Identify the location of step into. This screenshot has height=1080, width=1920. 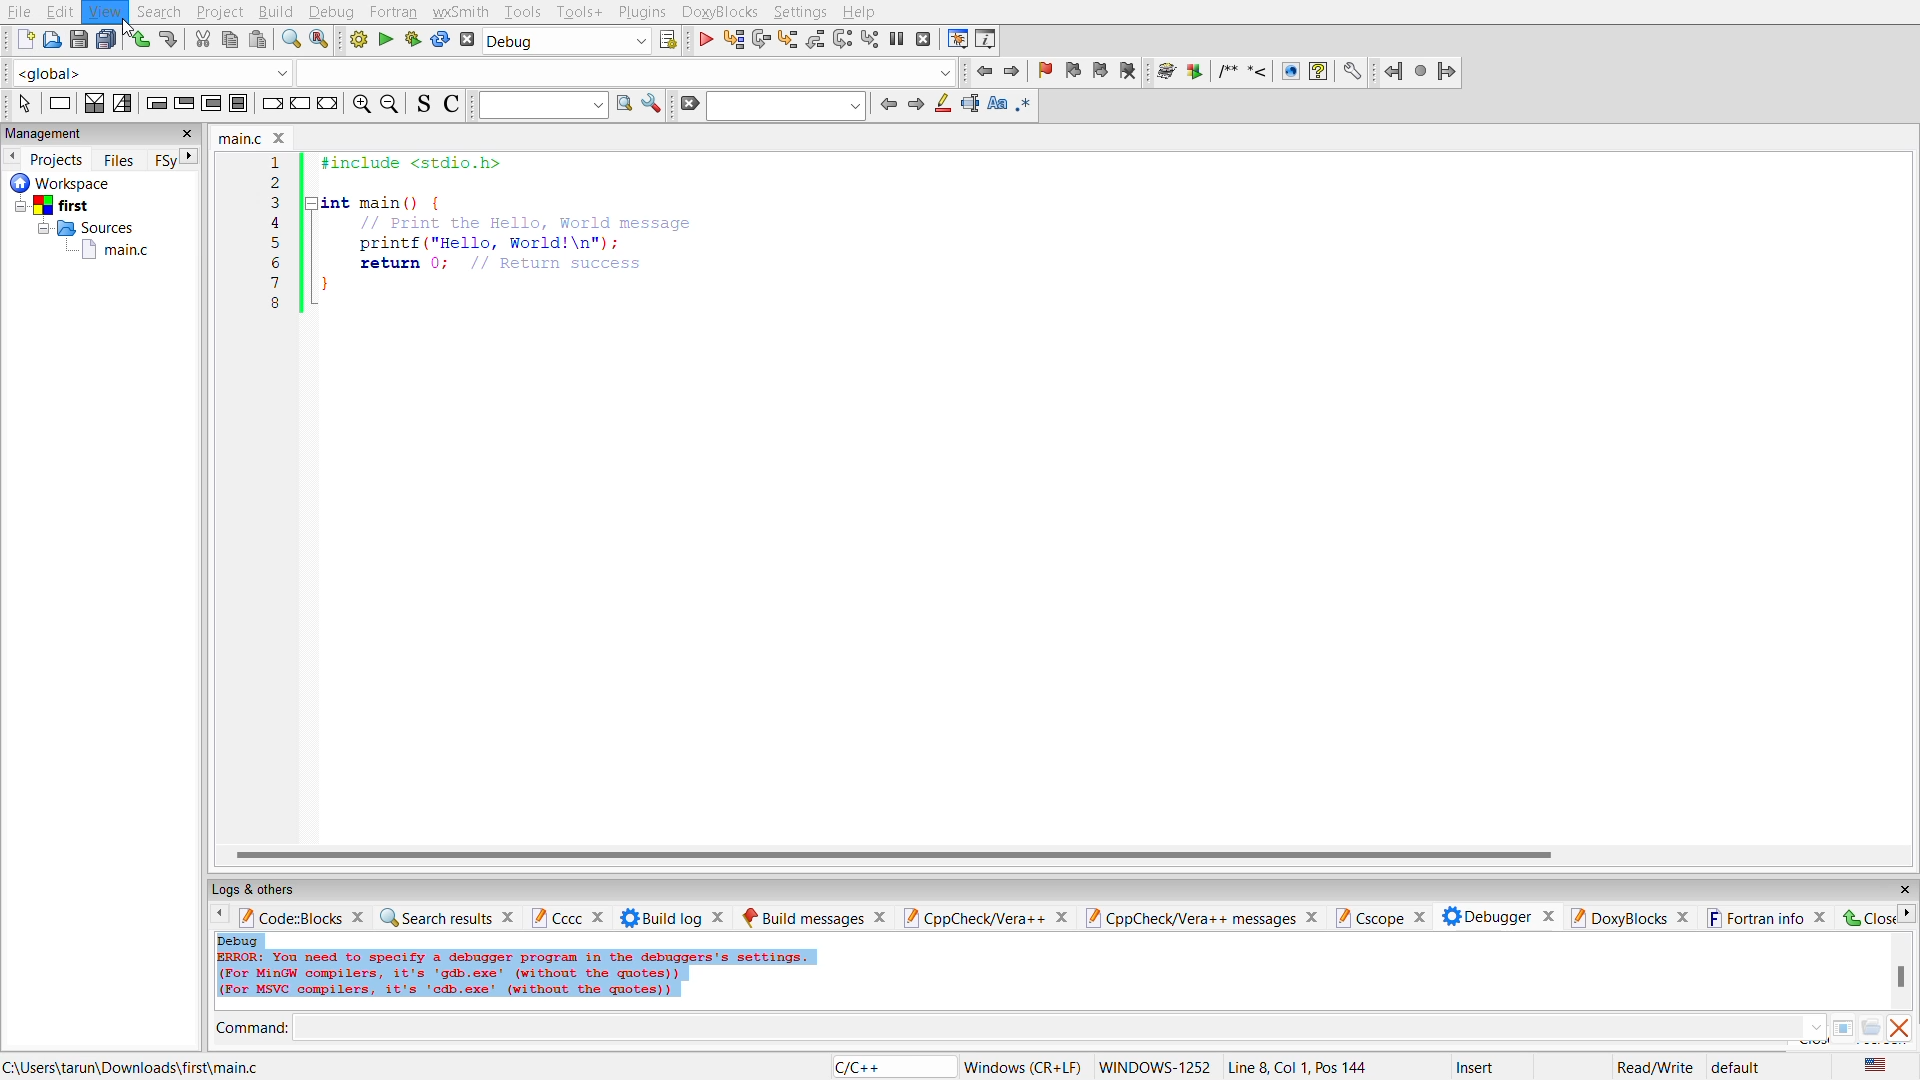
(789, 39).